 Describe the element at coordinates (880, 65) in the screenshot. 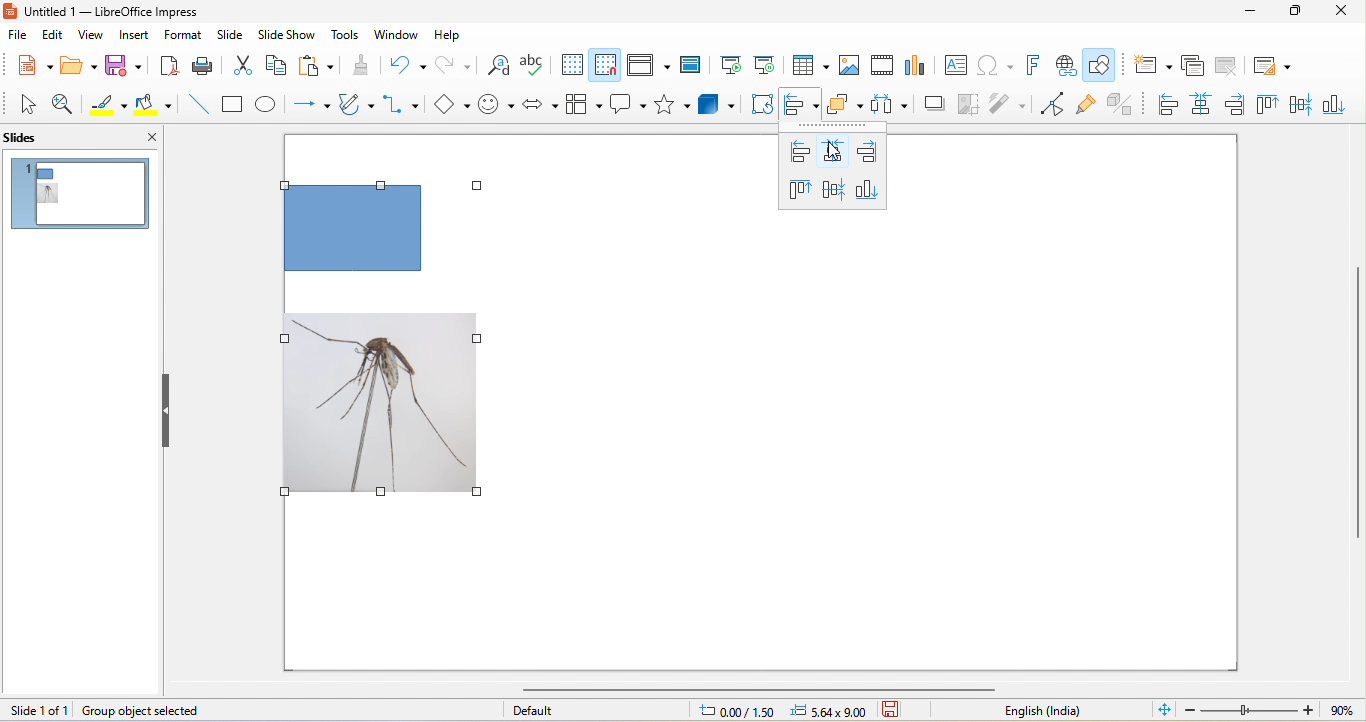

I see `video` at that location.